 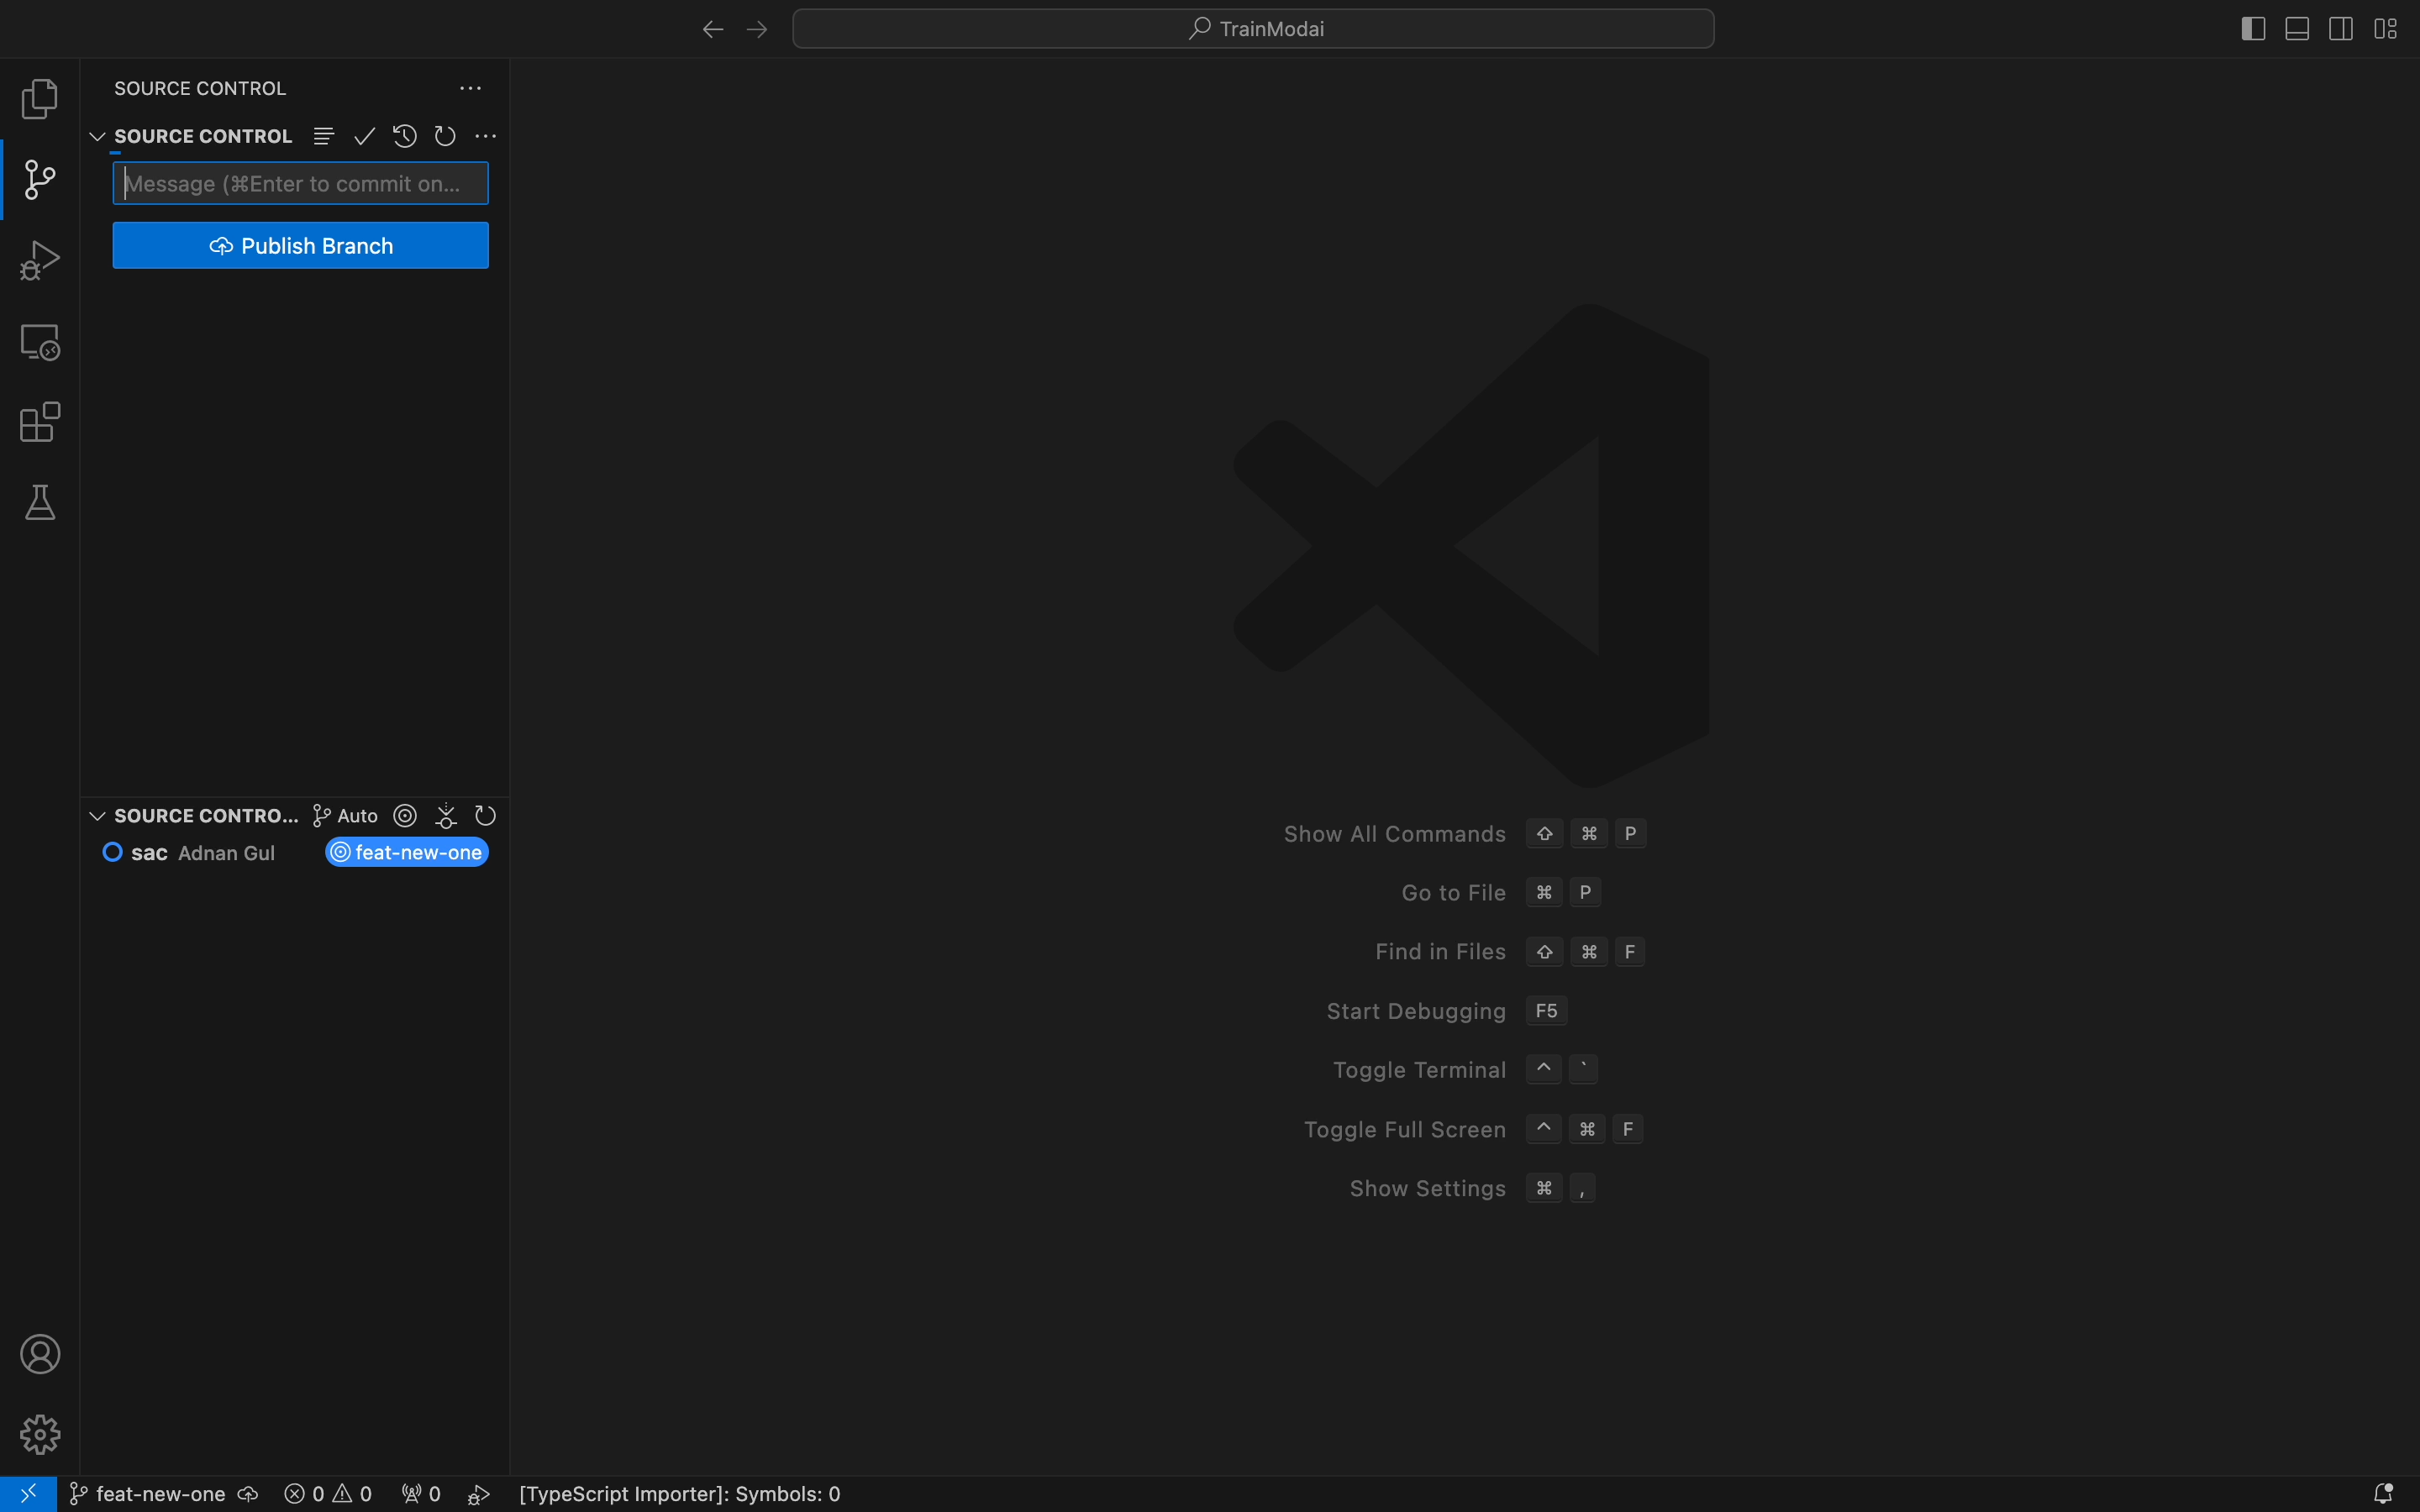 What do you see at coordinates (2382, 1493) in the screenshot?
I see `Notifications ` at bounding box center [2382, 1493].